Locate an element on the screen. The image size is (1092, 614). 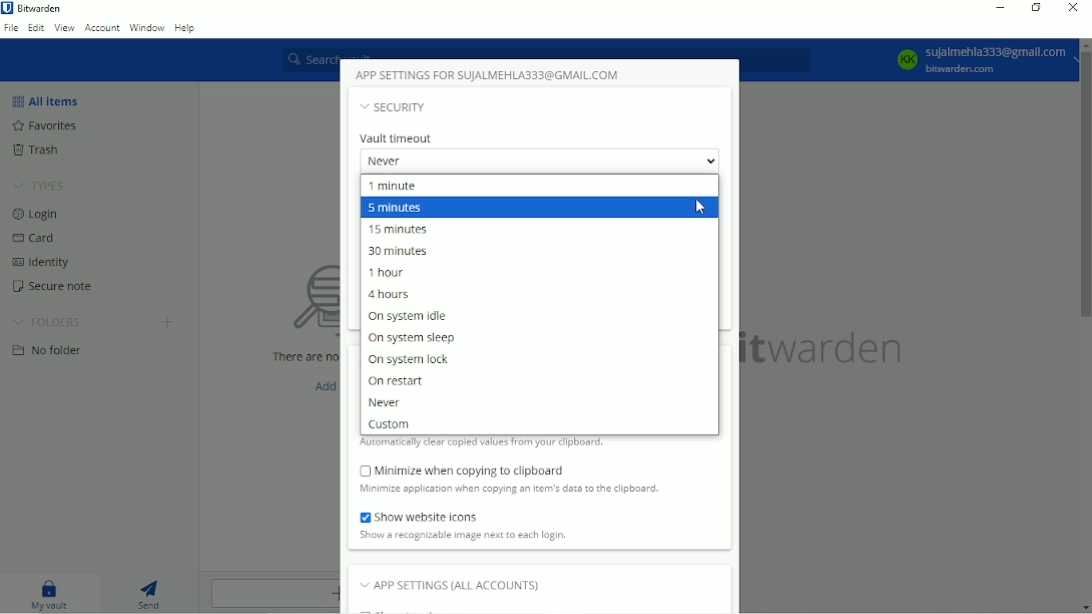
No folder is located at coordinates (47, 352).